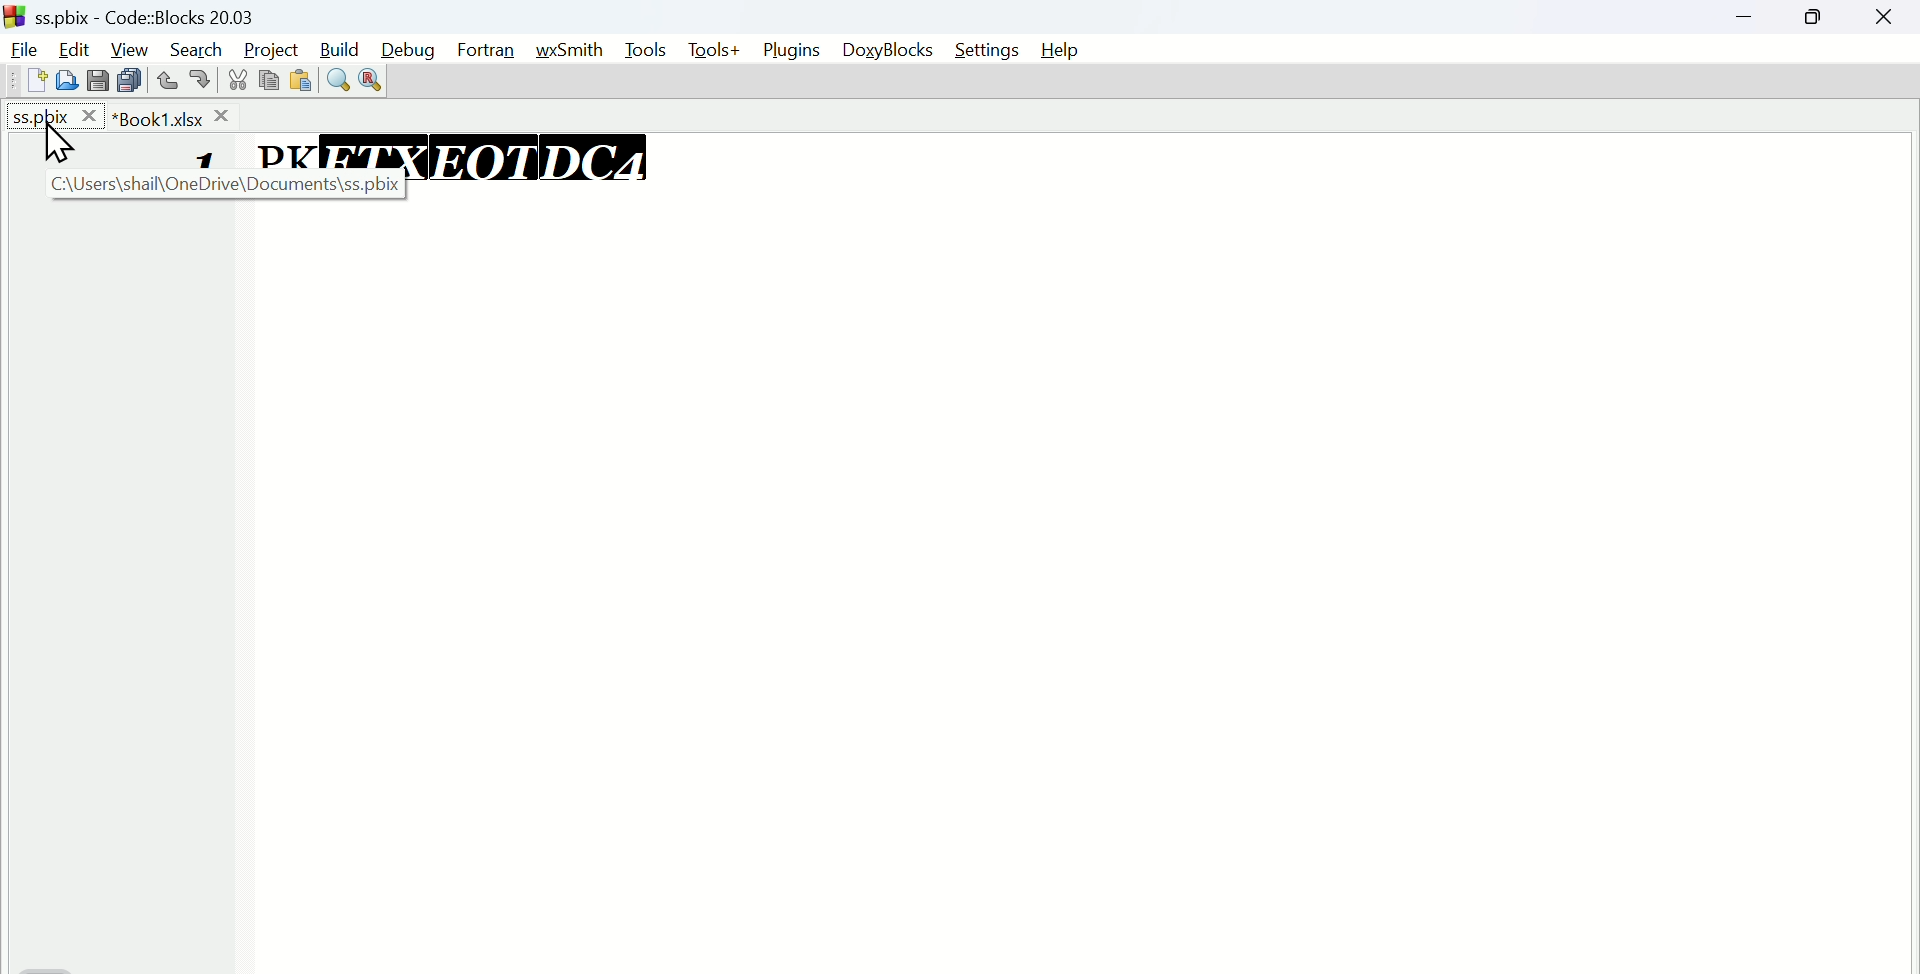 The image size is (1920, 974). Describe the element at coordinates (371, 81) in the screenshot. I see `Replace` at that location.